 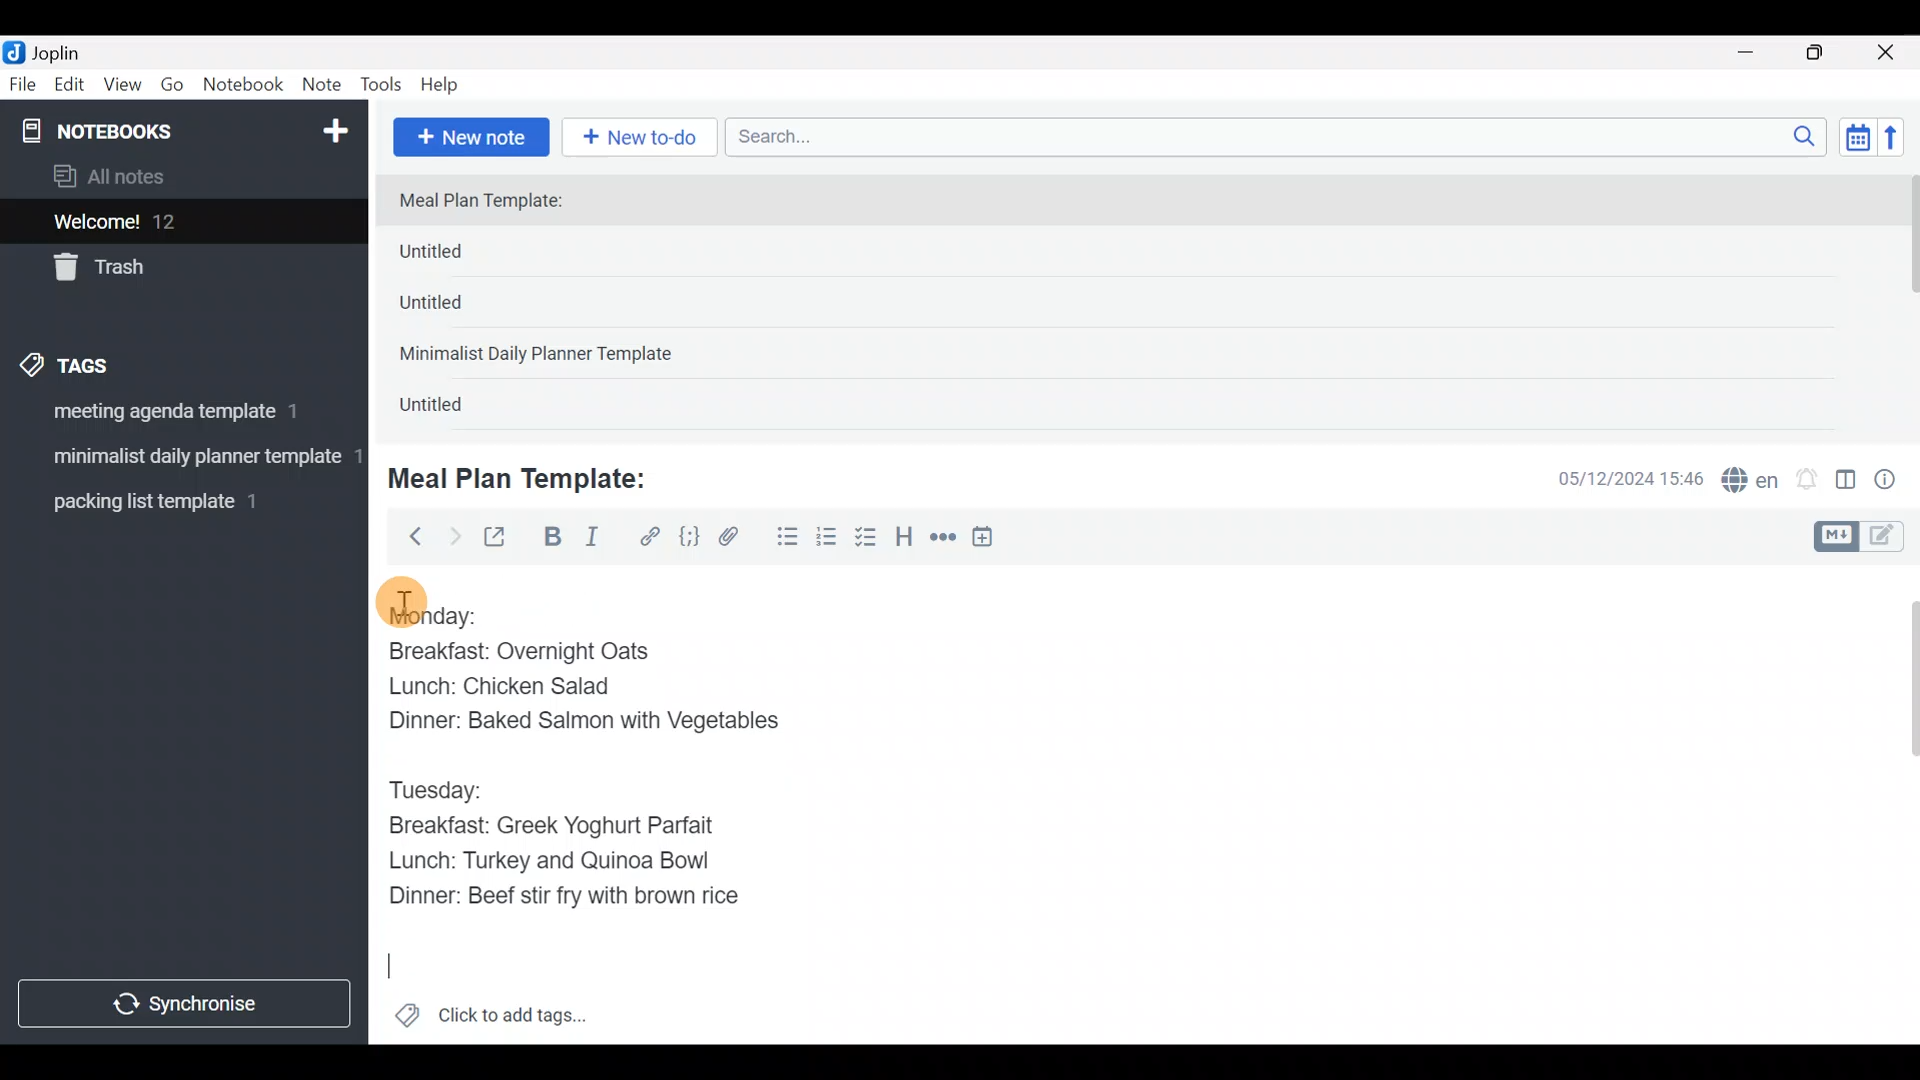 I want to click on Tags, so click(x=112, y=362).